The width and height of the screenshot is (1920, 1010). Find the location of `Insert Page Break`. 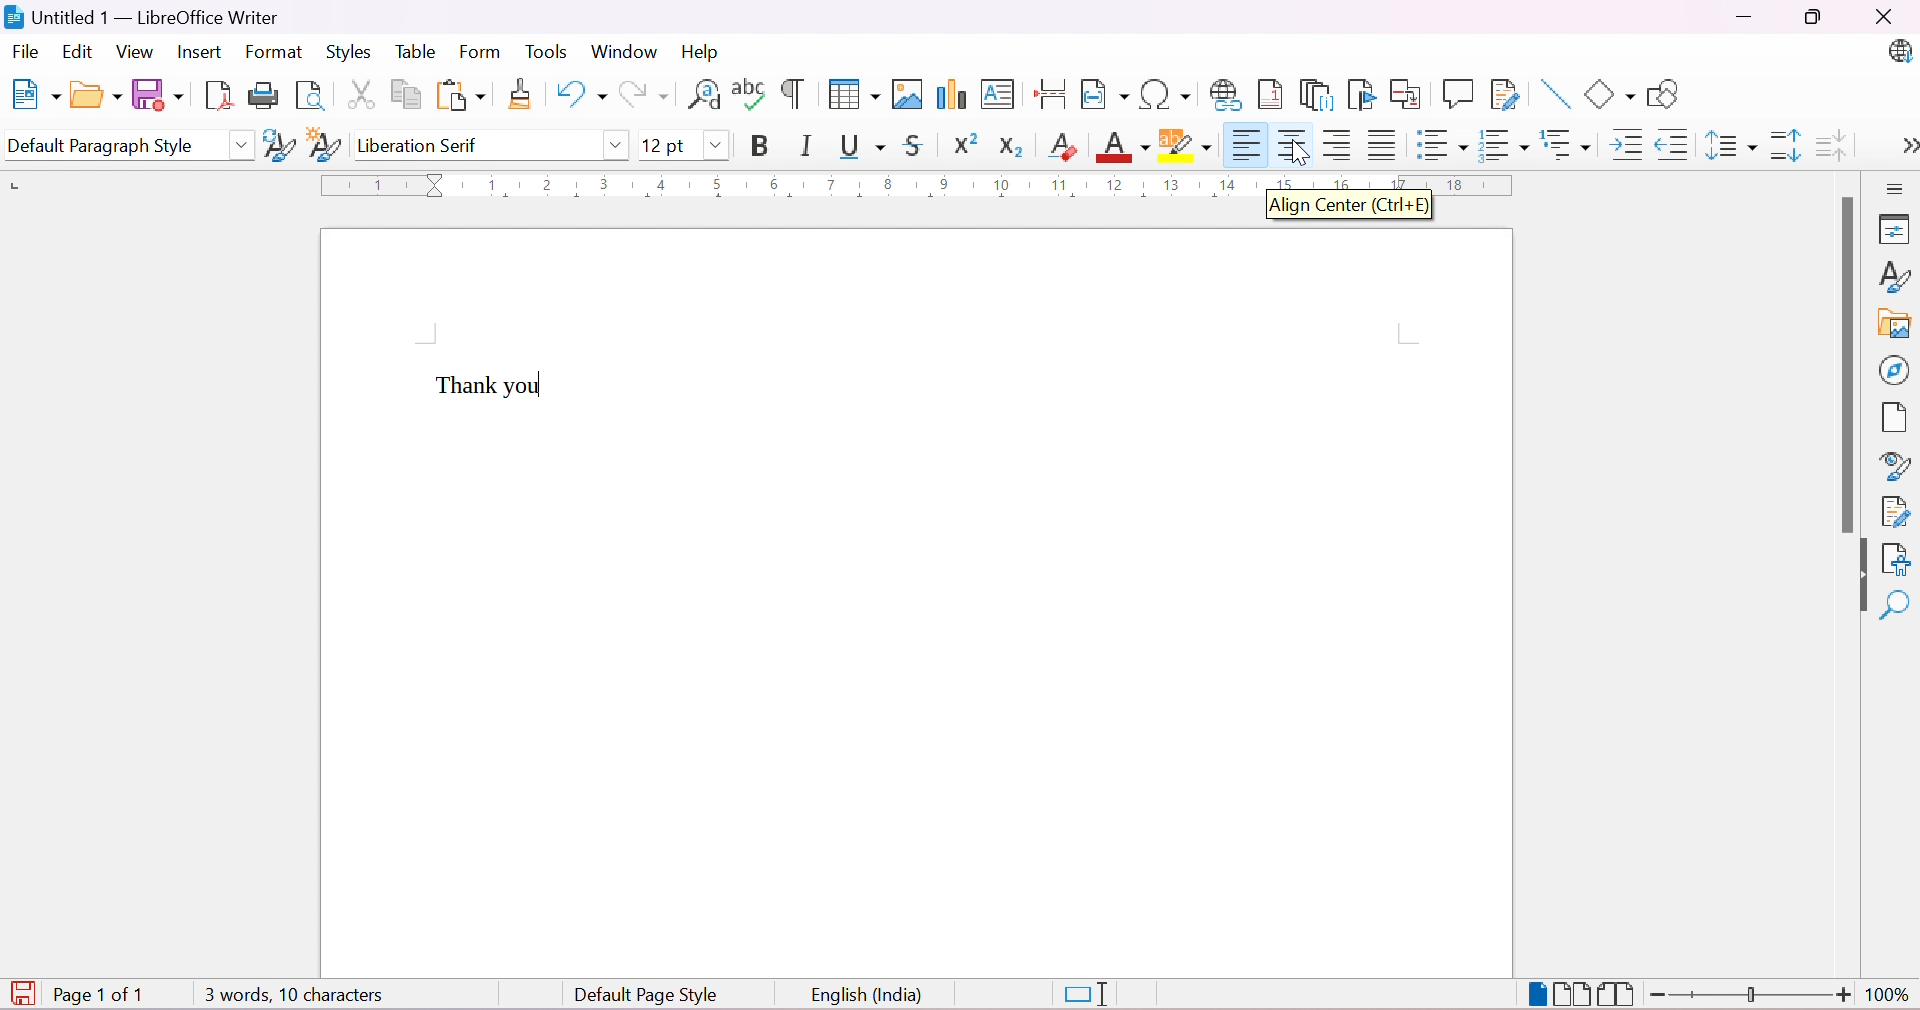

Insert Page Break is located at coordinates (1052, 97).